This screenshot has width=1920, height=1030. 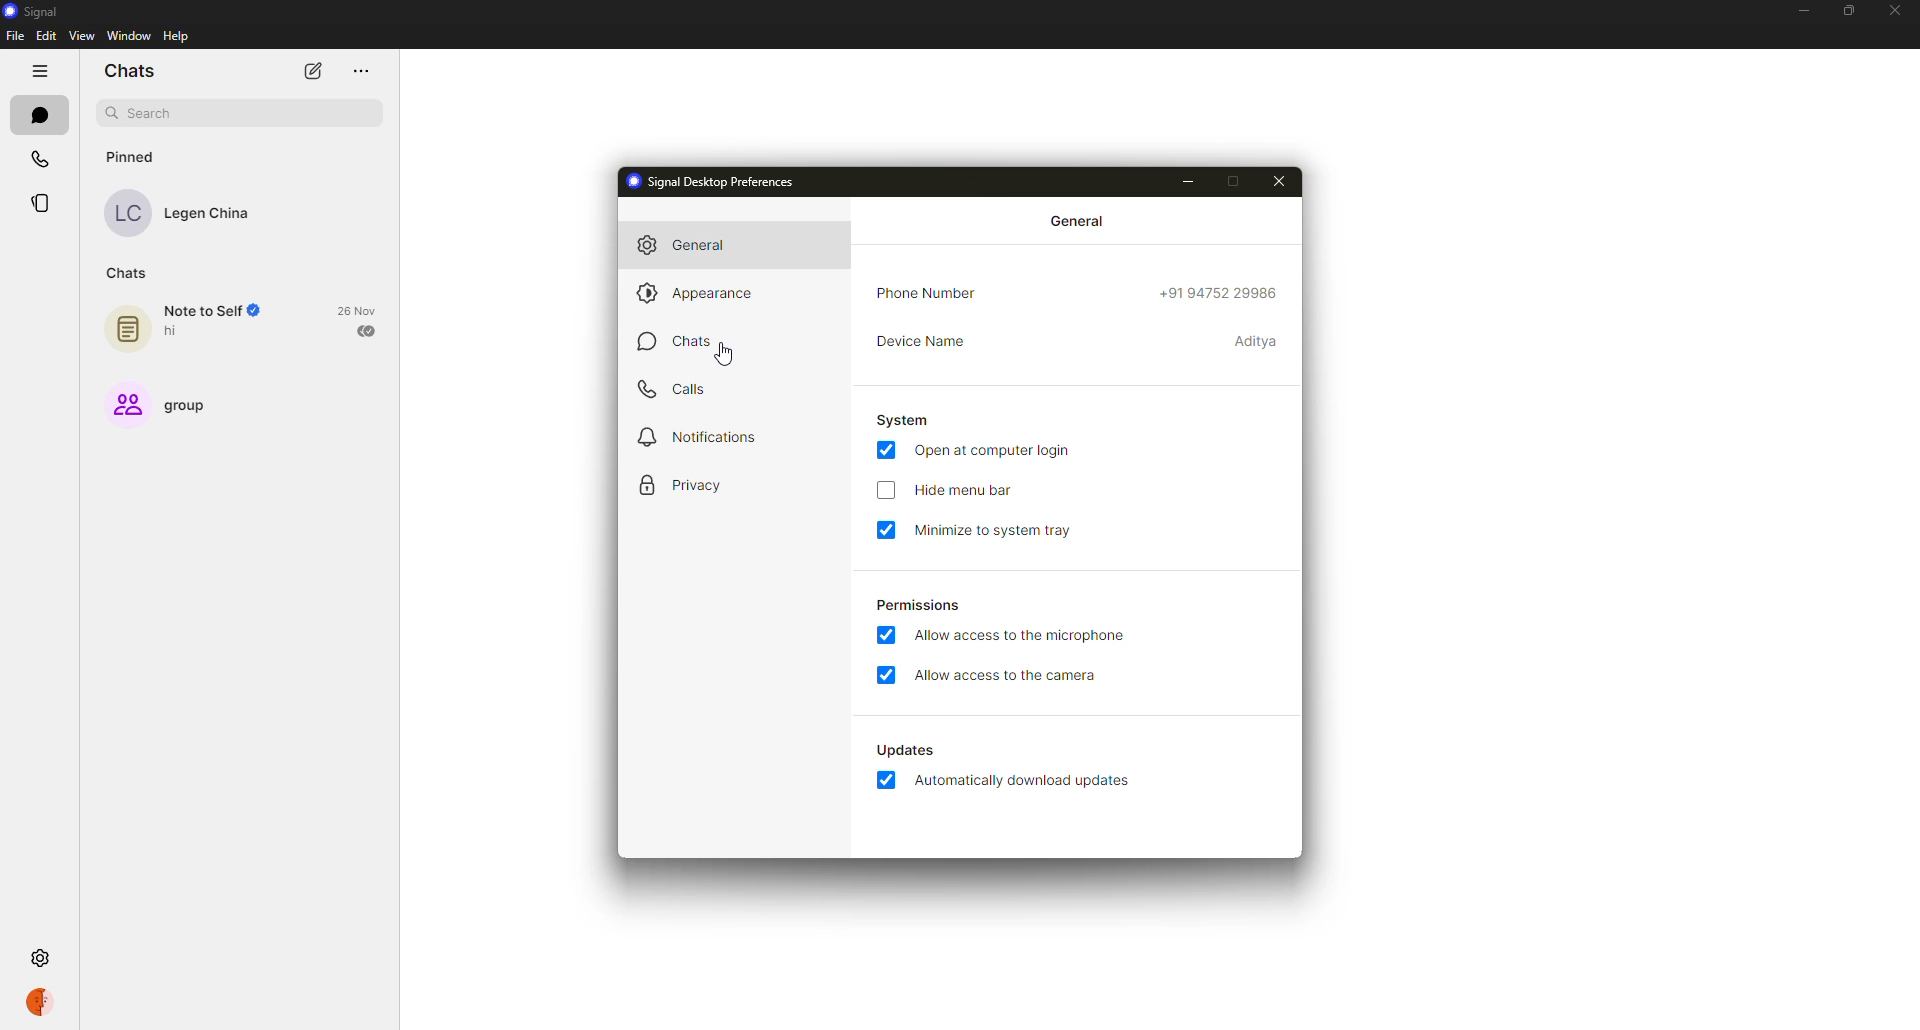 I want to click on signal, so click(x=38, y=13).